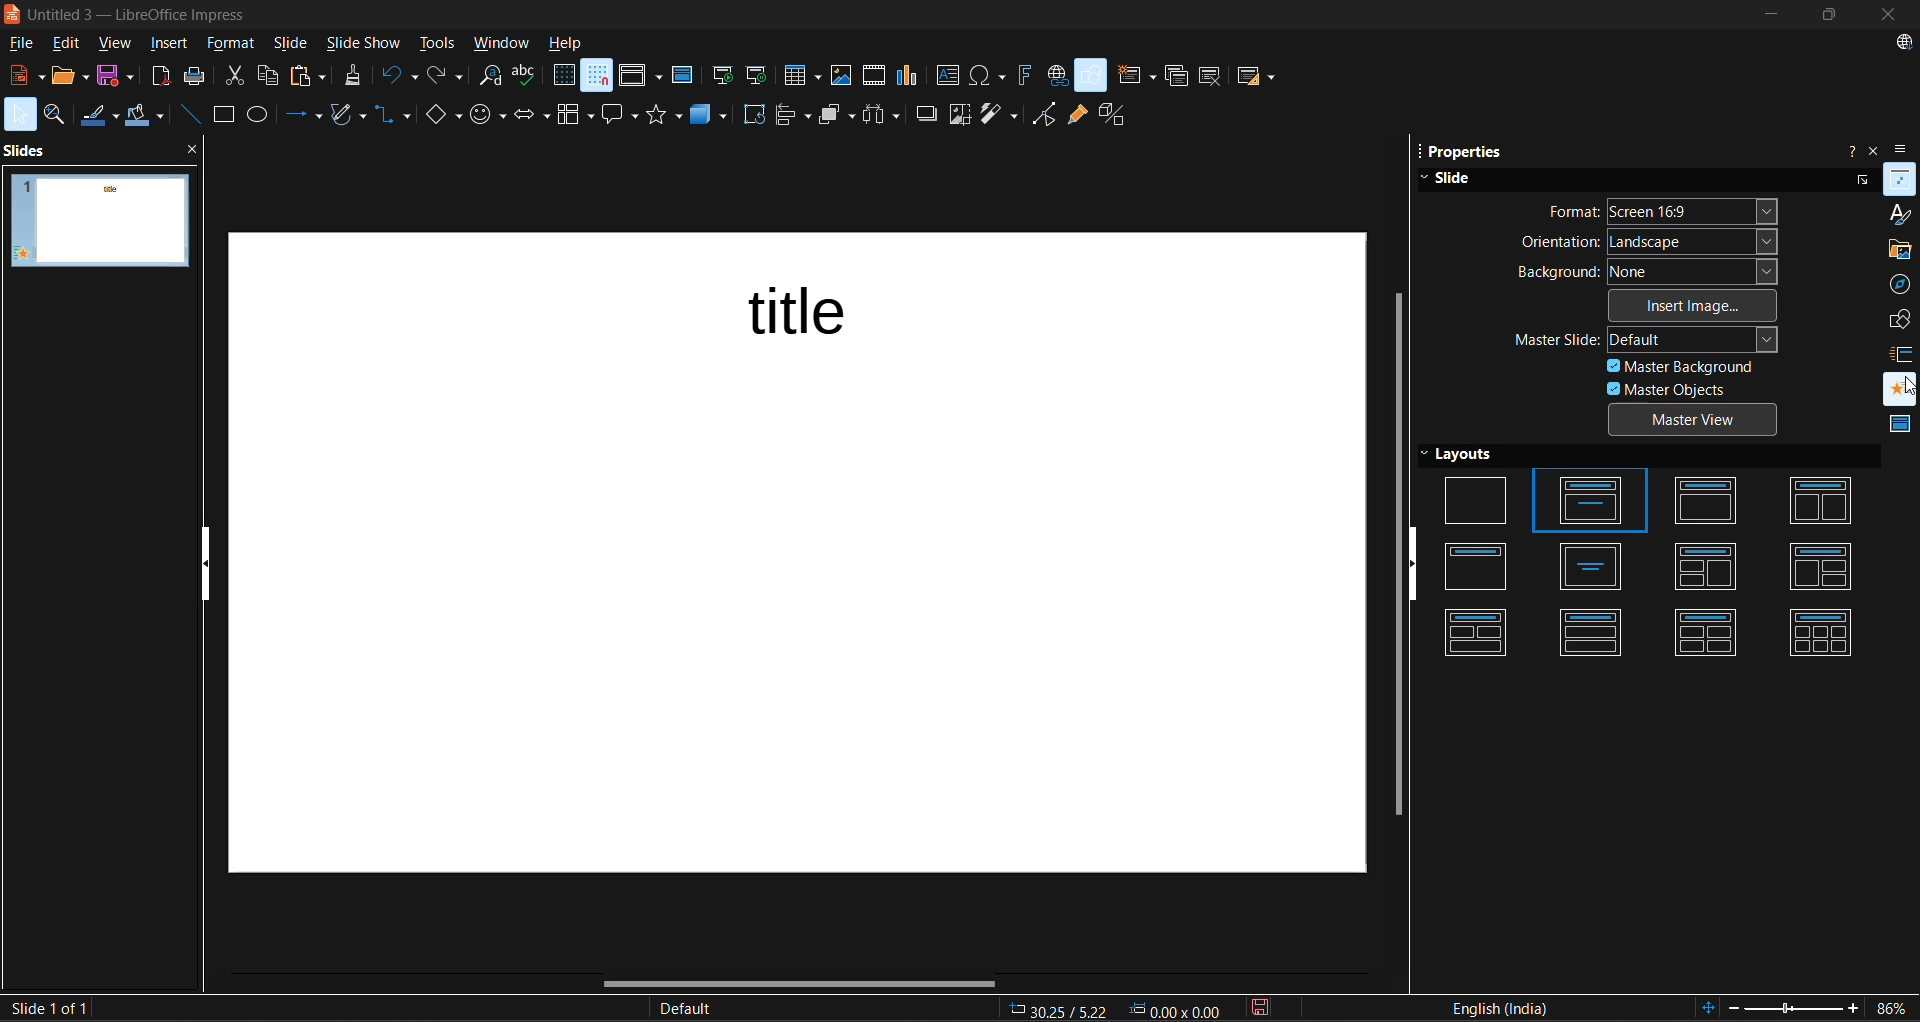 This screenshot has width=1920, height=1022. Describe the element at coordinates (988, 75) in the screenshot. I see `insert special characterss` at that location.